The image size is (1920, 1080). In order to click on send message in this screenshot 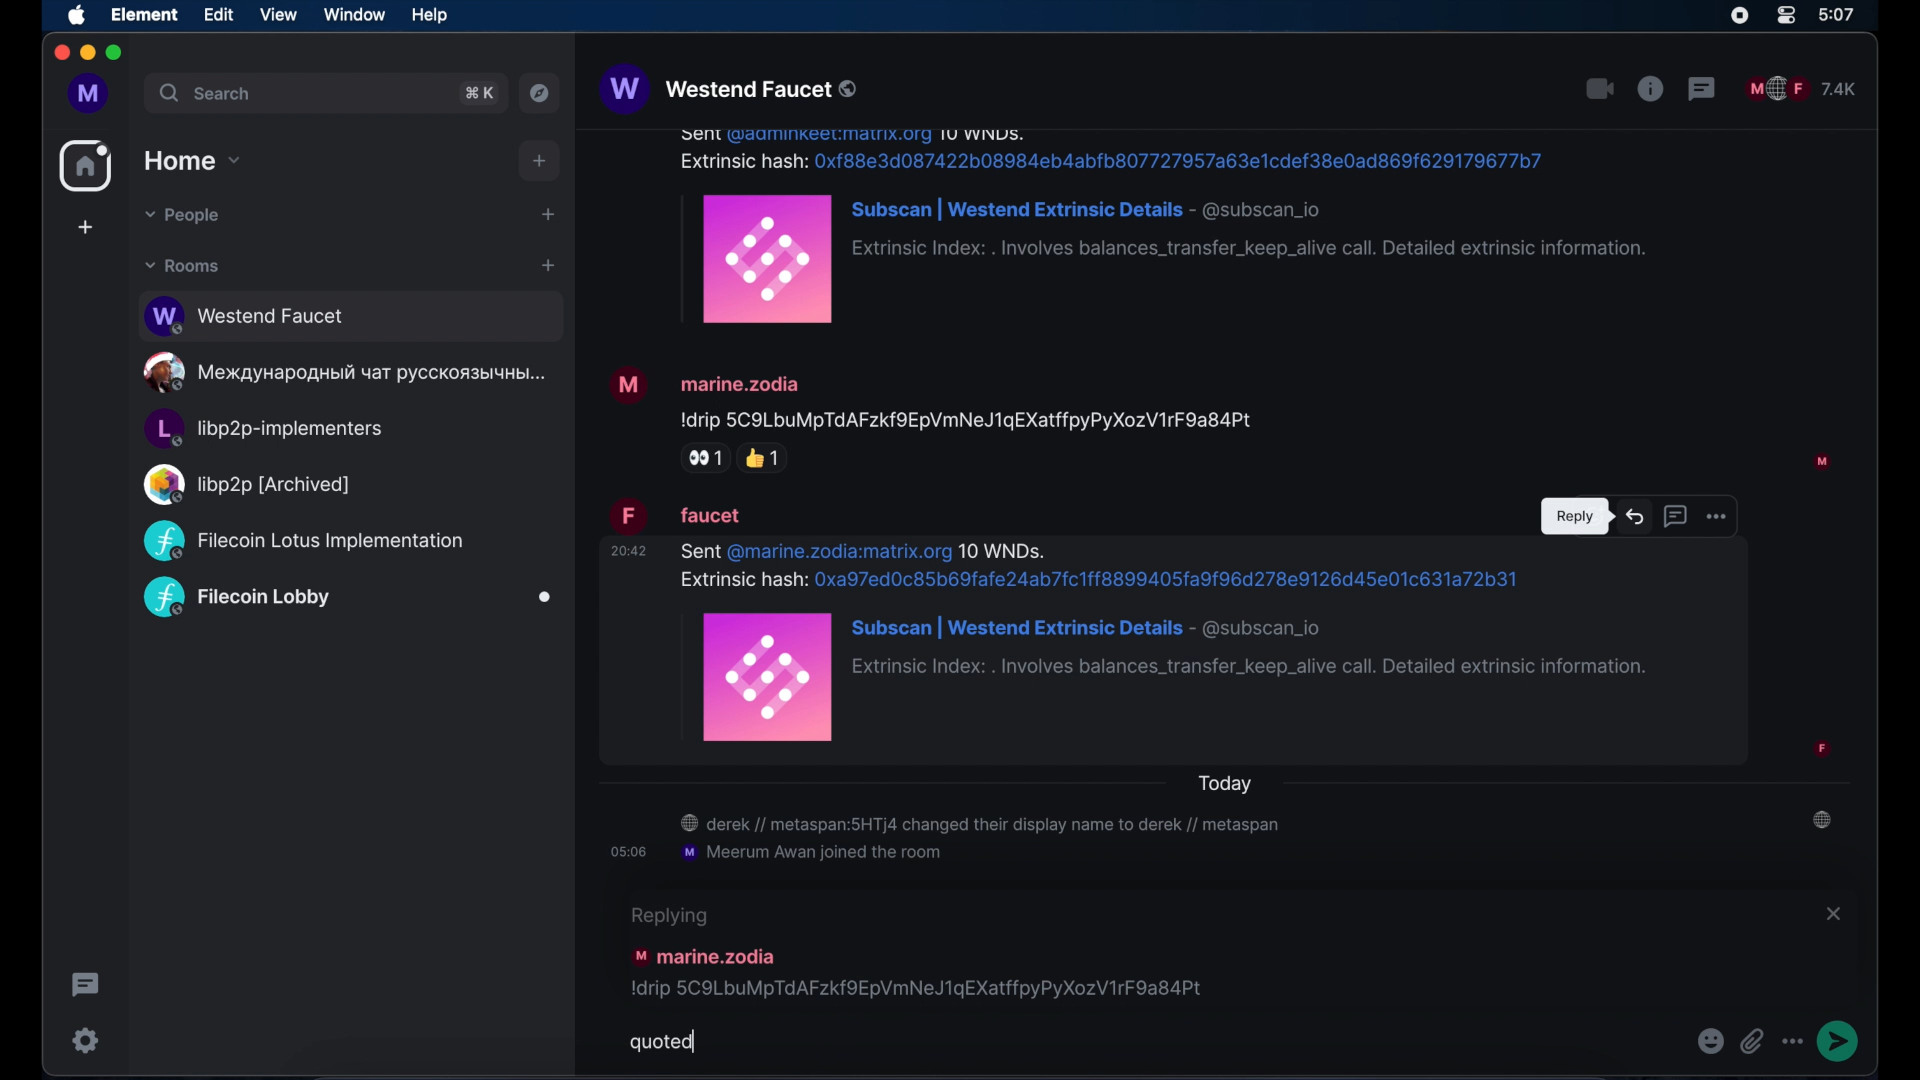, I will do `click(1842, 1041)`.